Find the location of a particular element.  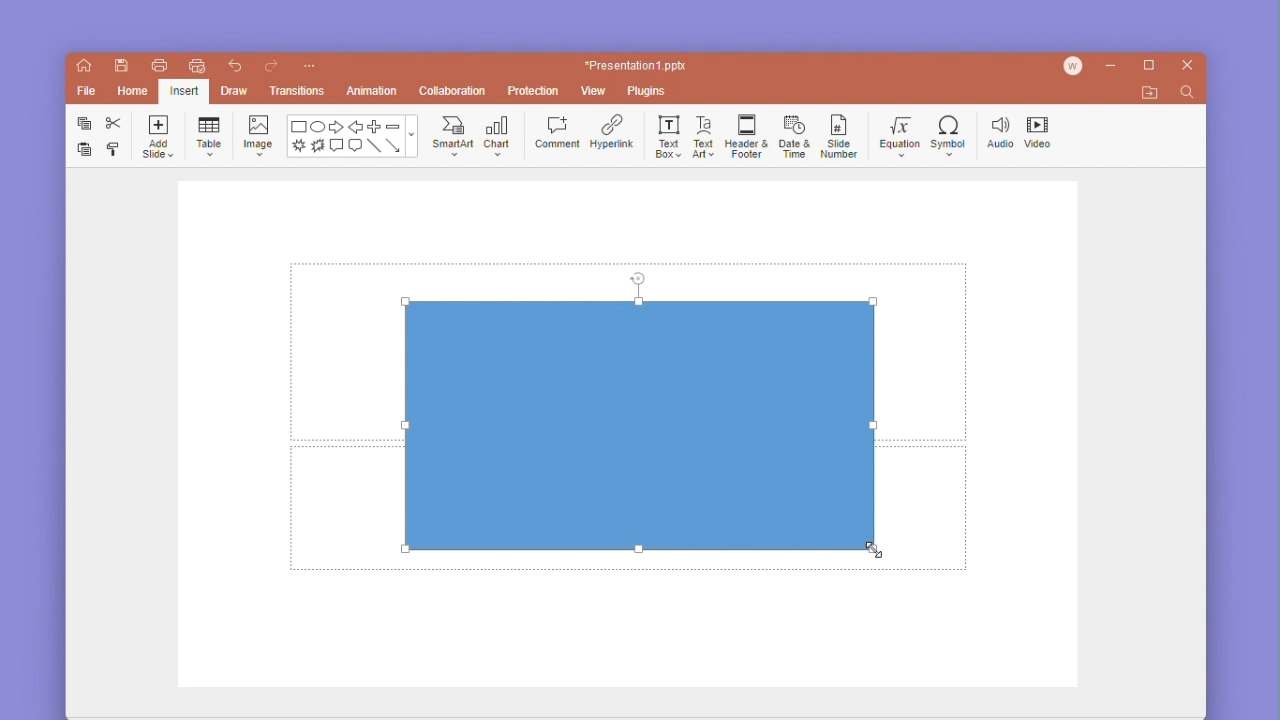

plugins is located at coordinates (652, 92).